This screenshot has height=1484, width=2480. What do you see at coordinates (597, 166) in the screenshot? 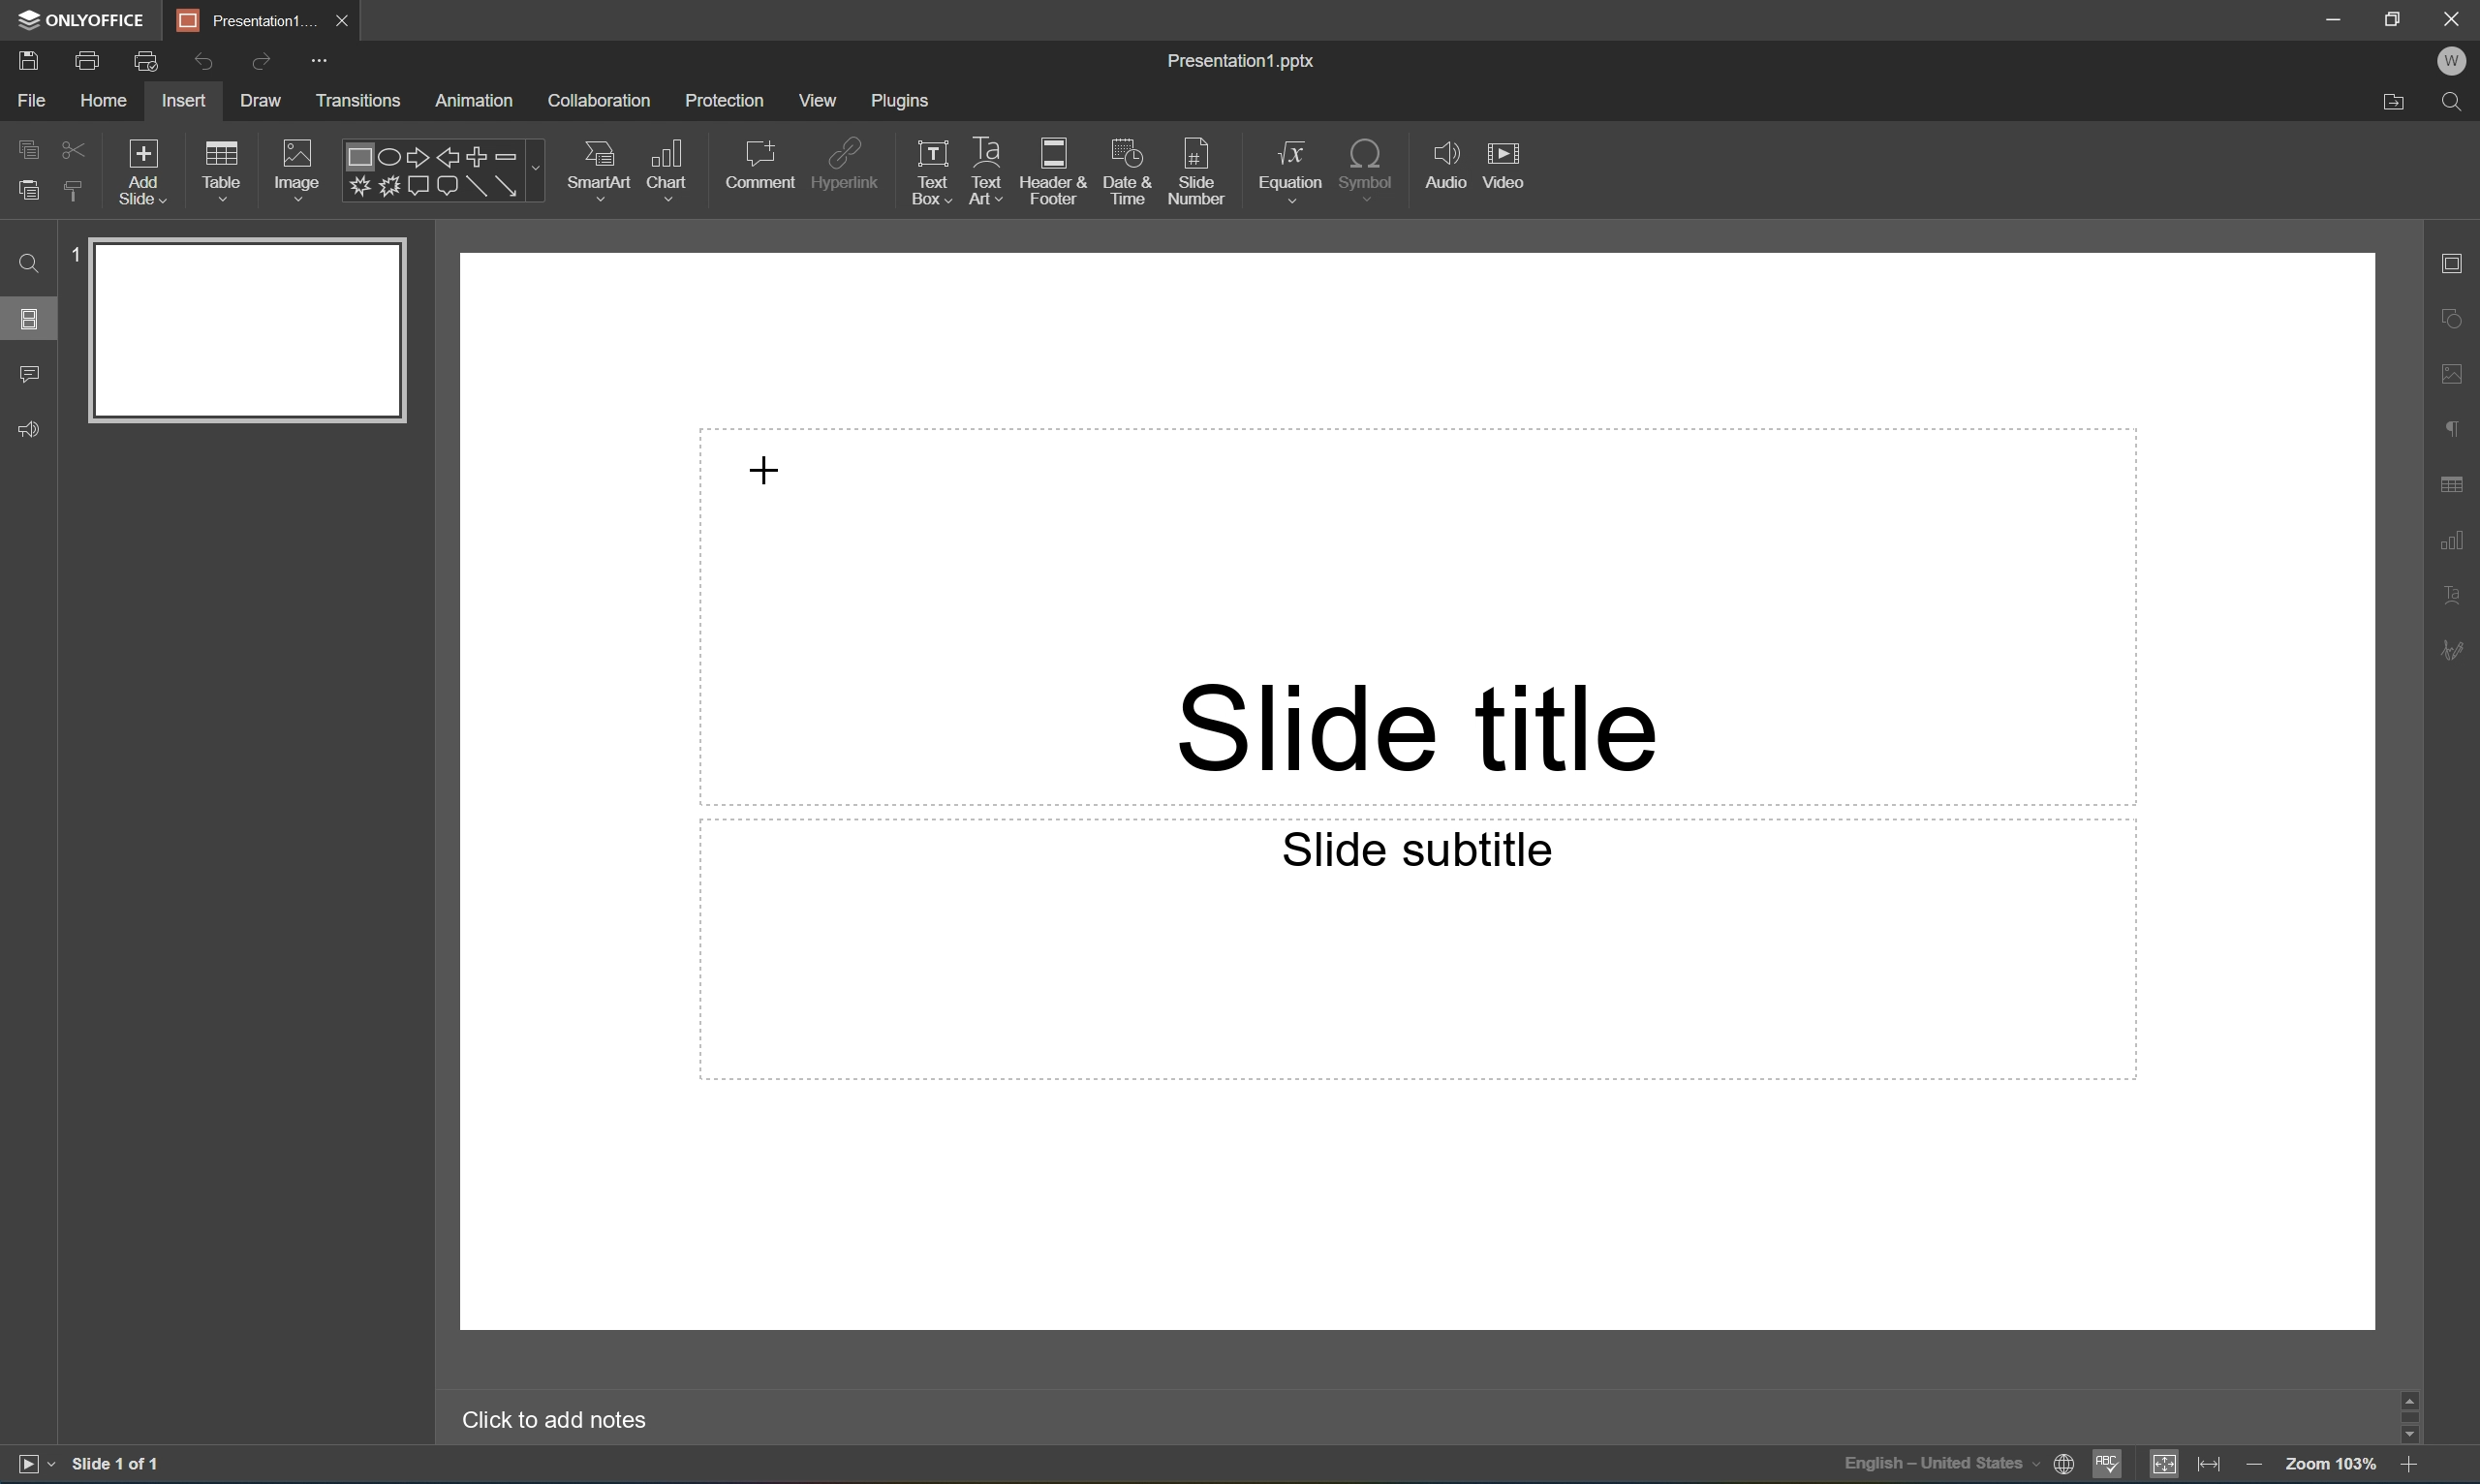
I see `SmartArt` at bounding box center [597, 166].